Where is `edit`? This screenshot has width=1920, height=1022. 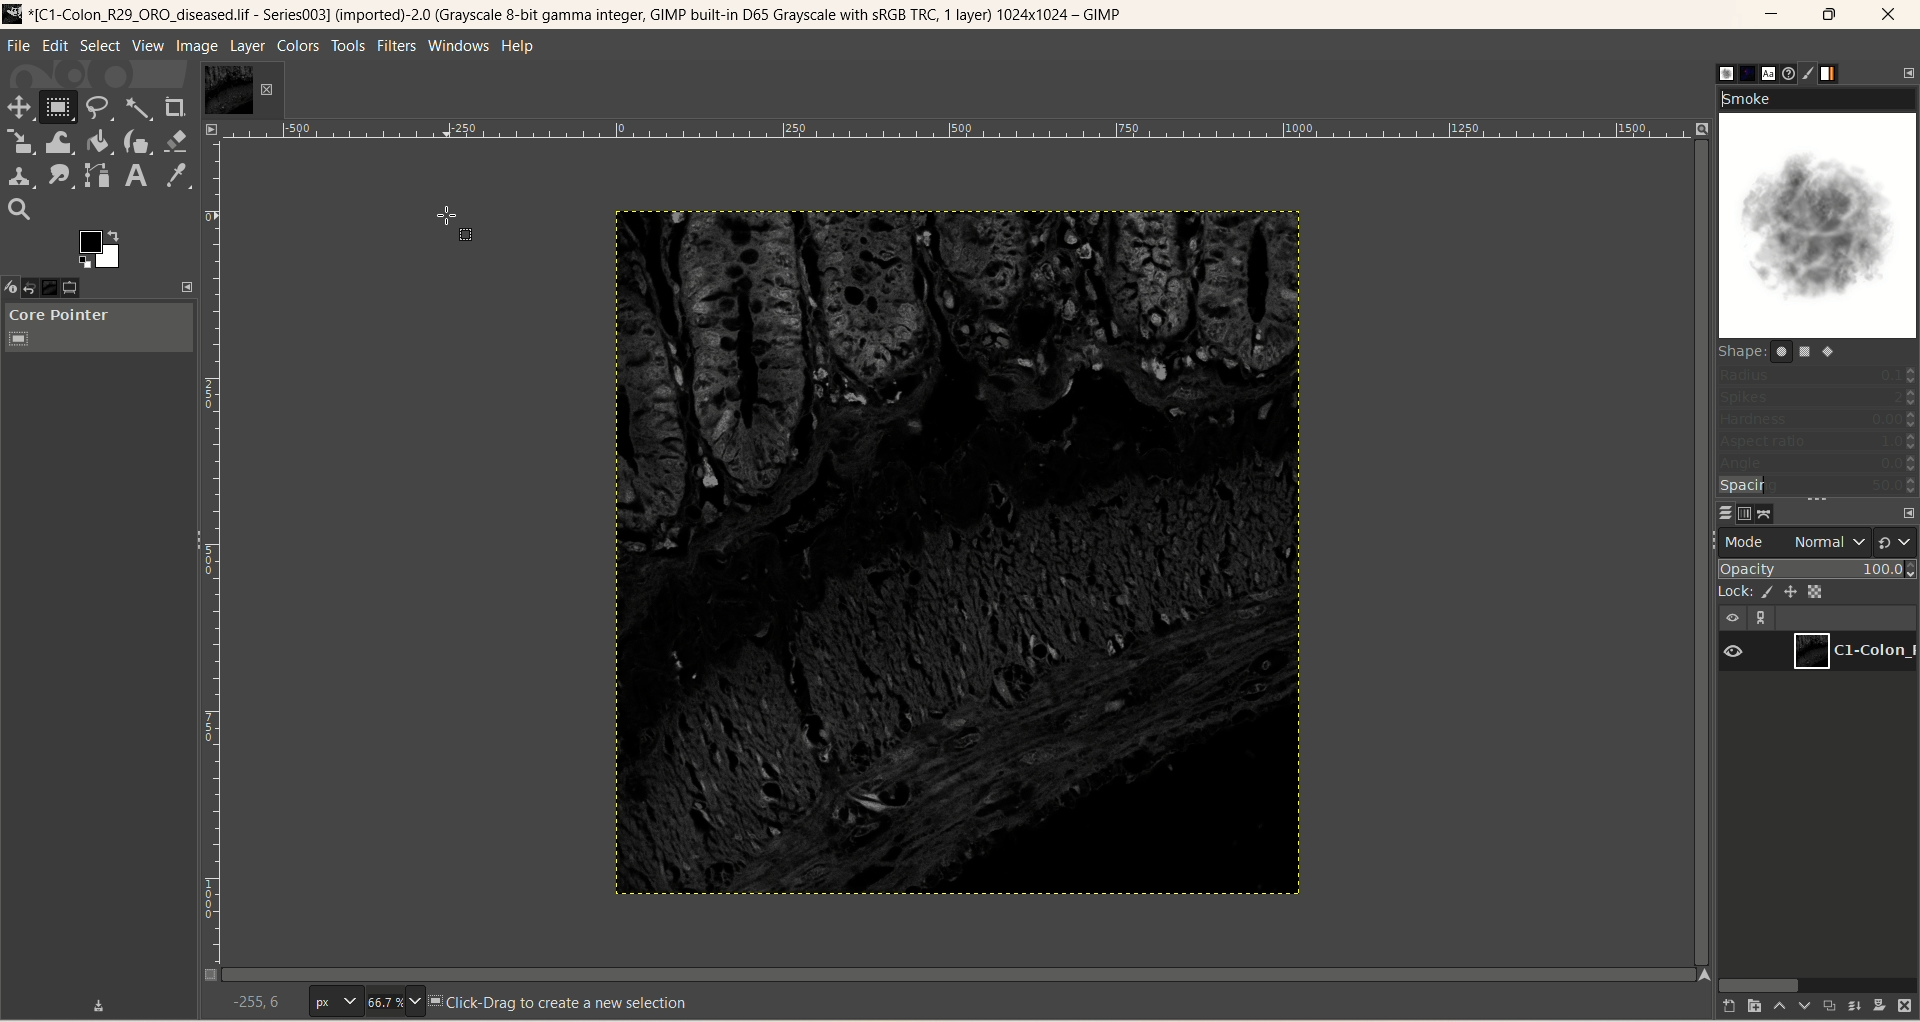
edit is located at coordinates (56, 45).